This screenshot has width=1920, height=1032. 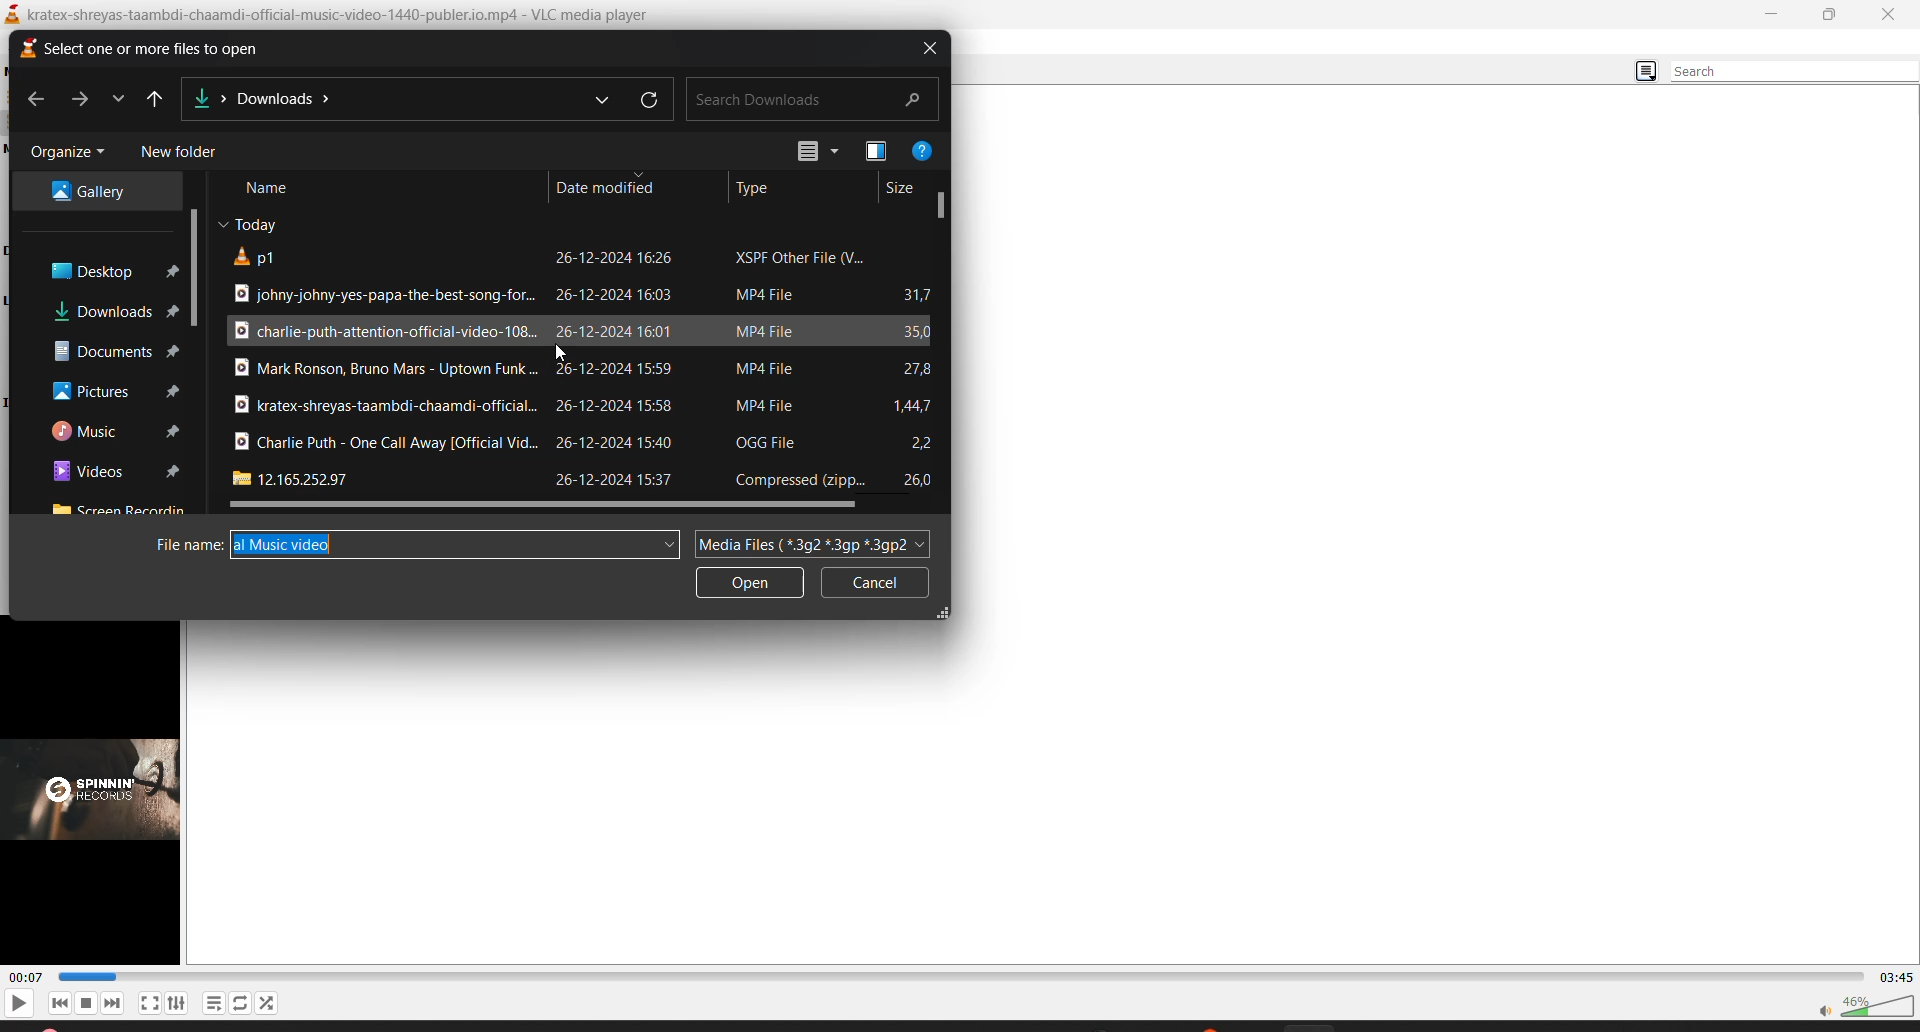 I want to click on open, so click(x=751, y=583).